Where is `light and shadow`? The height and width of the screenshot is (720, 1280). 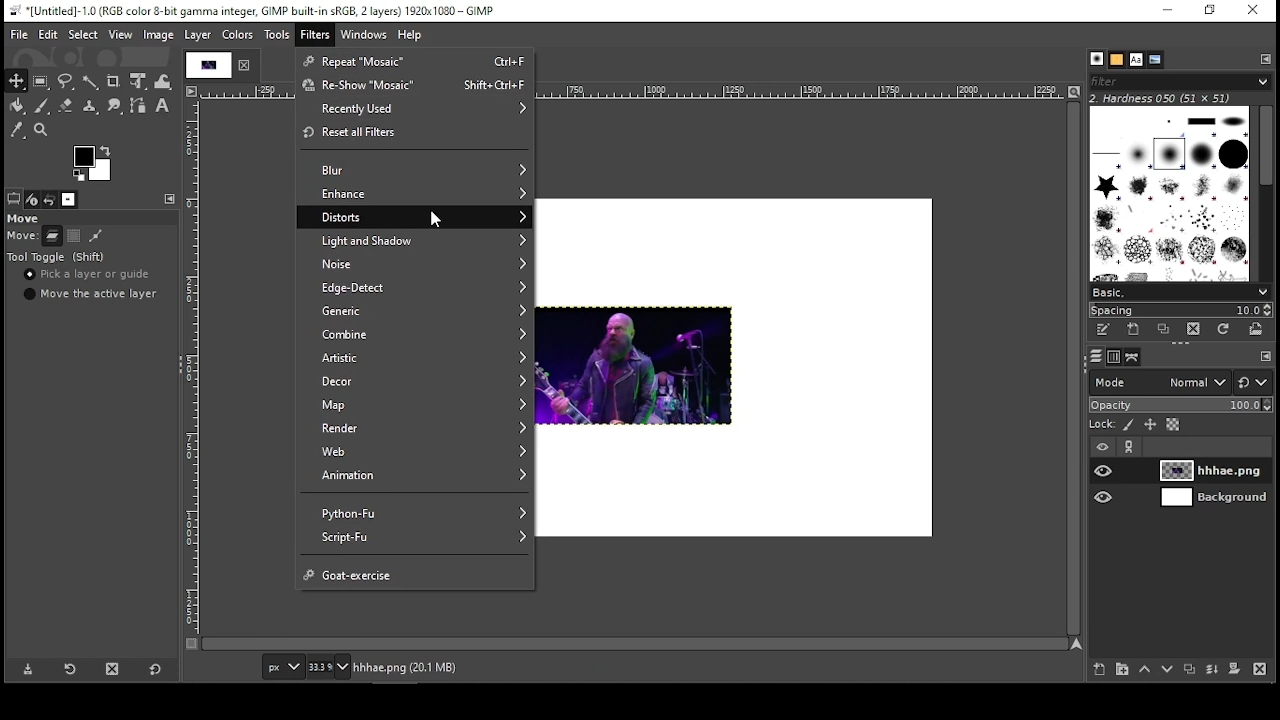 light and shadow is located at coordinates (416, 240).